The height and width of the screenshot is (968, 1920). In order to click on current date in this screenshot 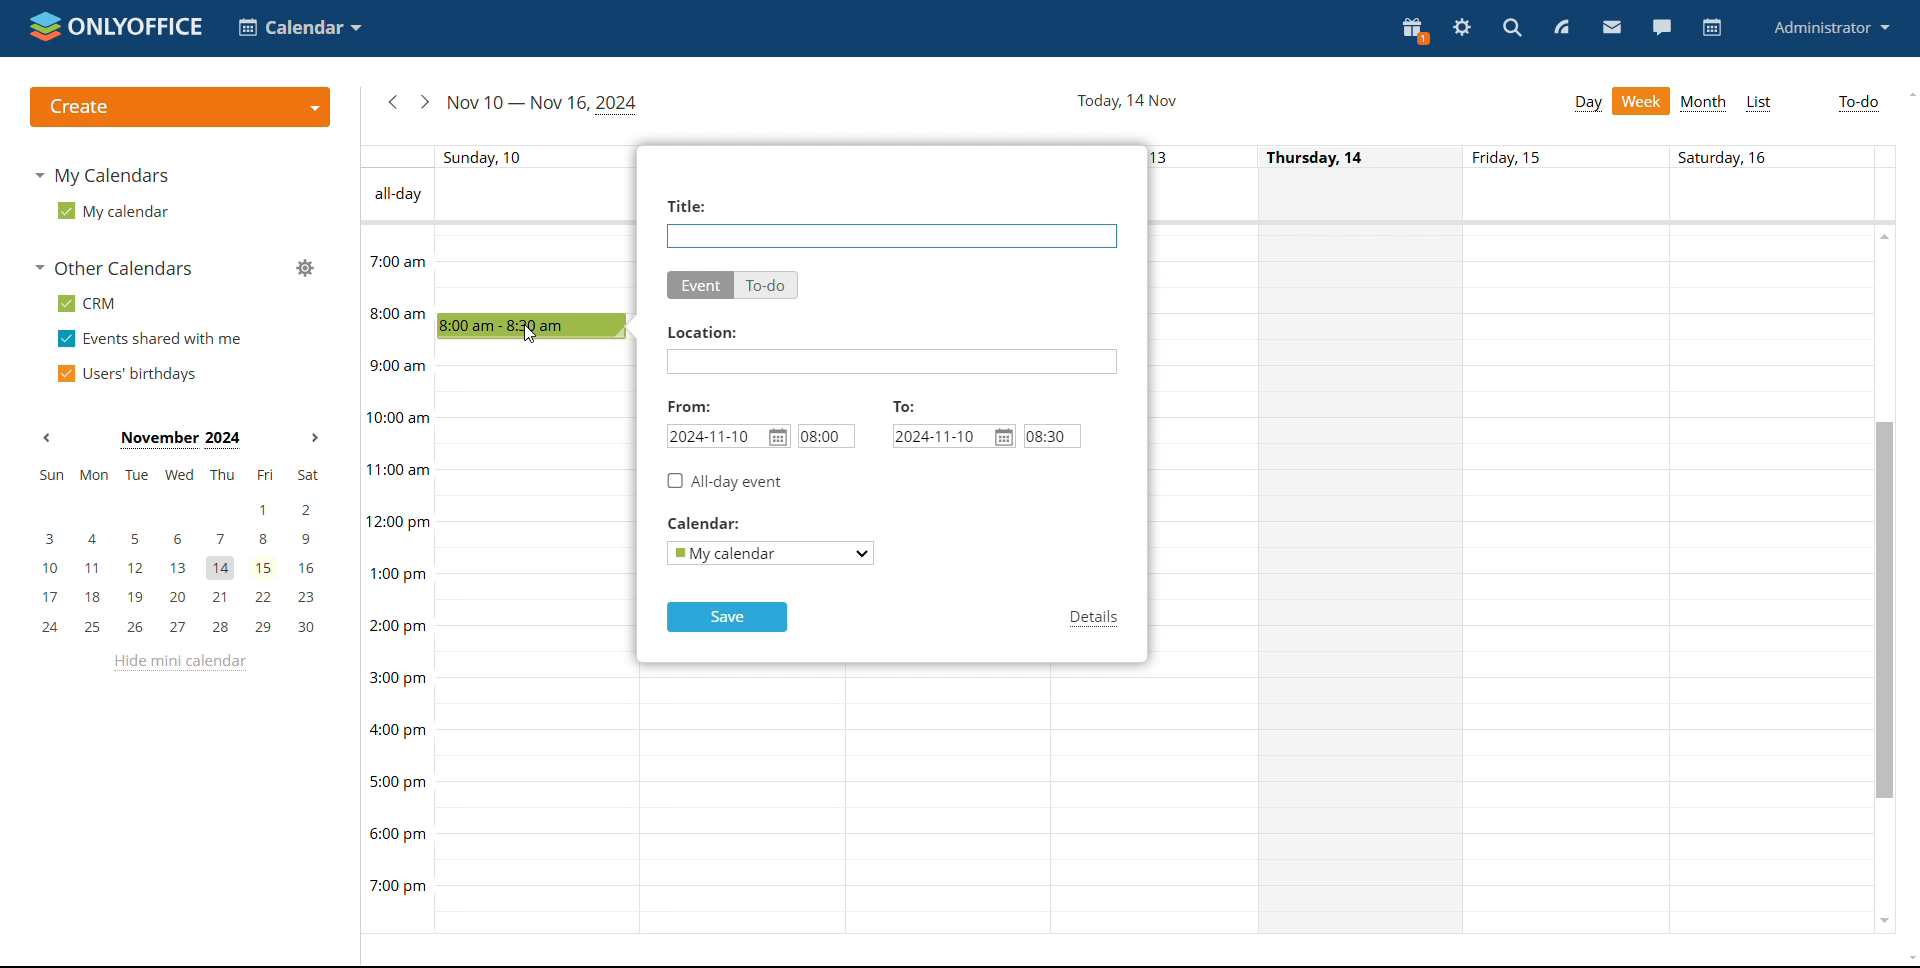, I will do `click(1126, 102)`.